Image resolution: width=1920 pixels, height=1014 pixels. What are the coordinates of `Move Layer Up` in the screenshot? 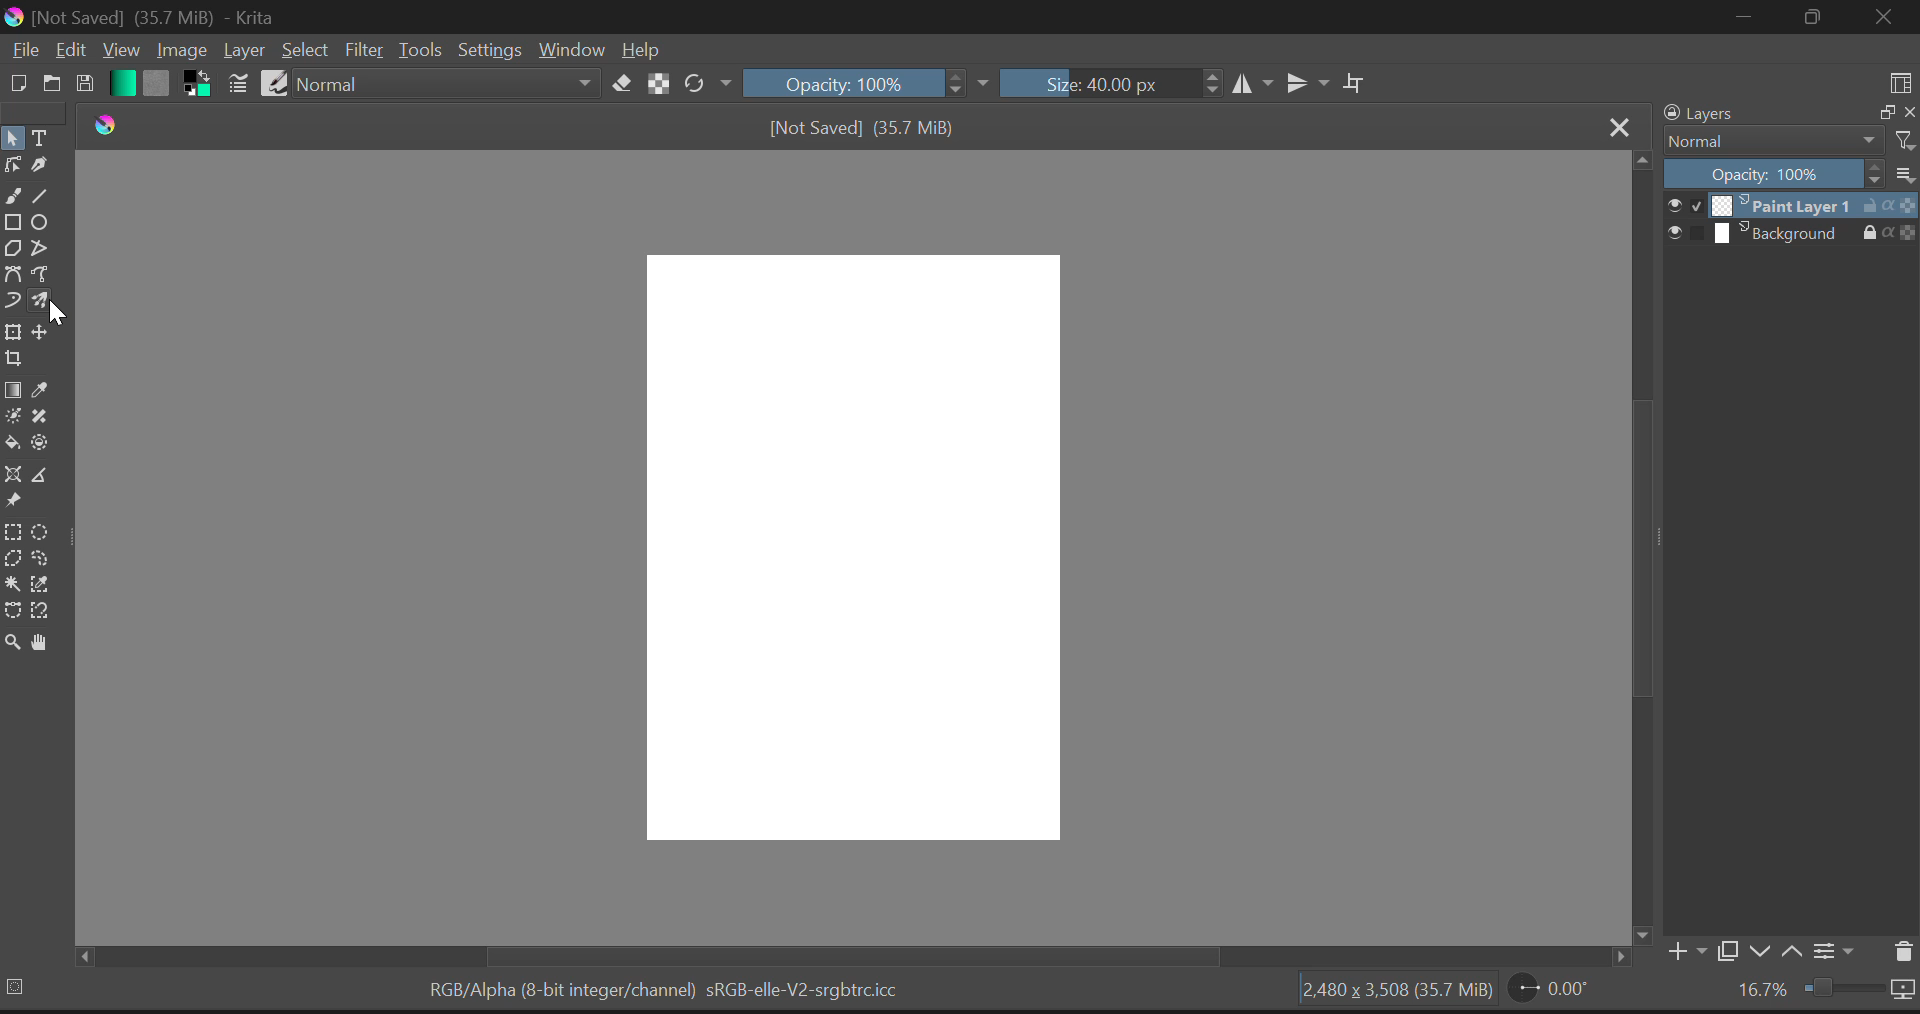 It's located at (1798, 952).